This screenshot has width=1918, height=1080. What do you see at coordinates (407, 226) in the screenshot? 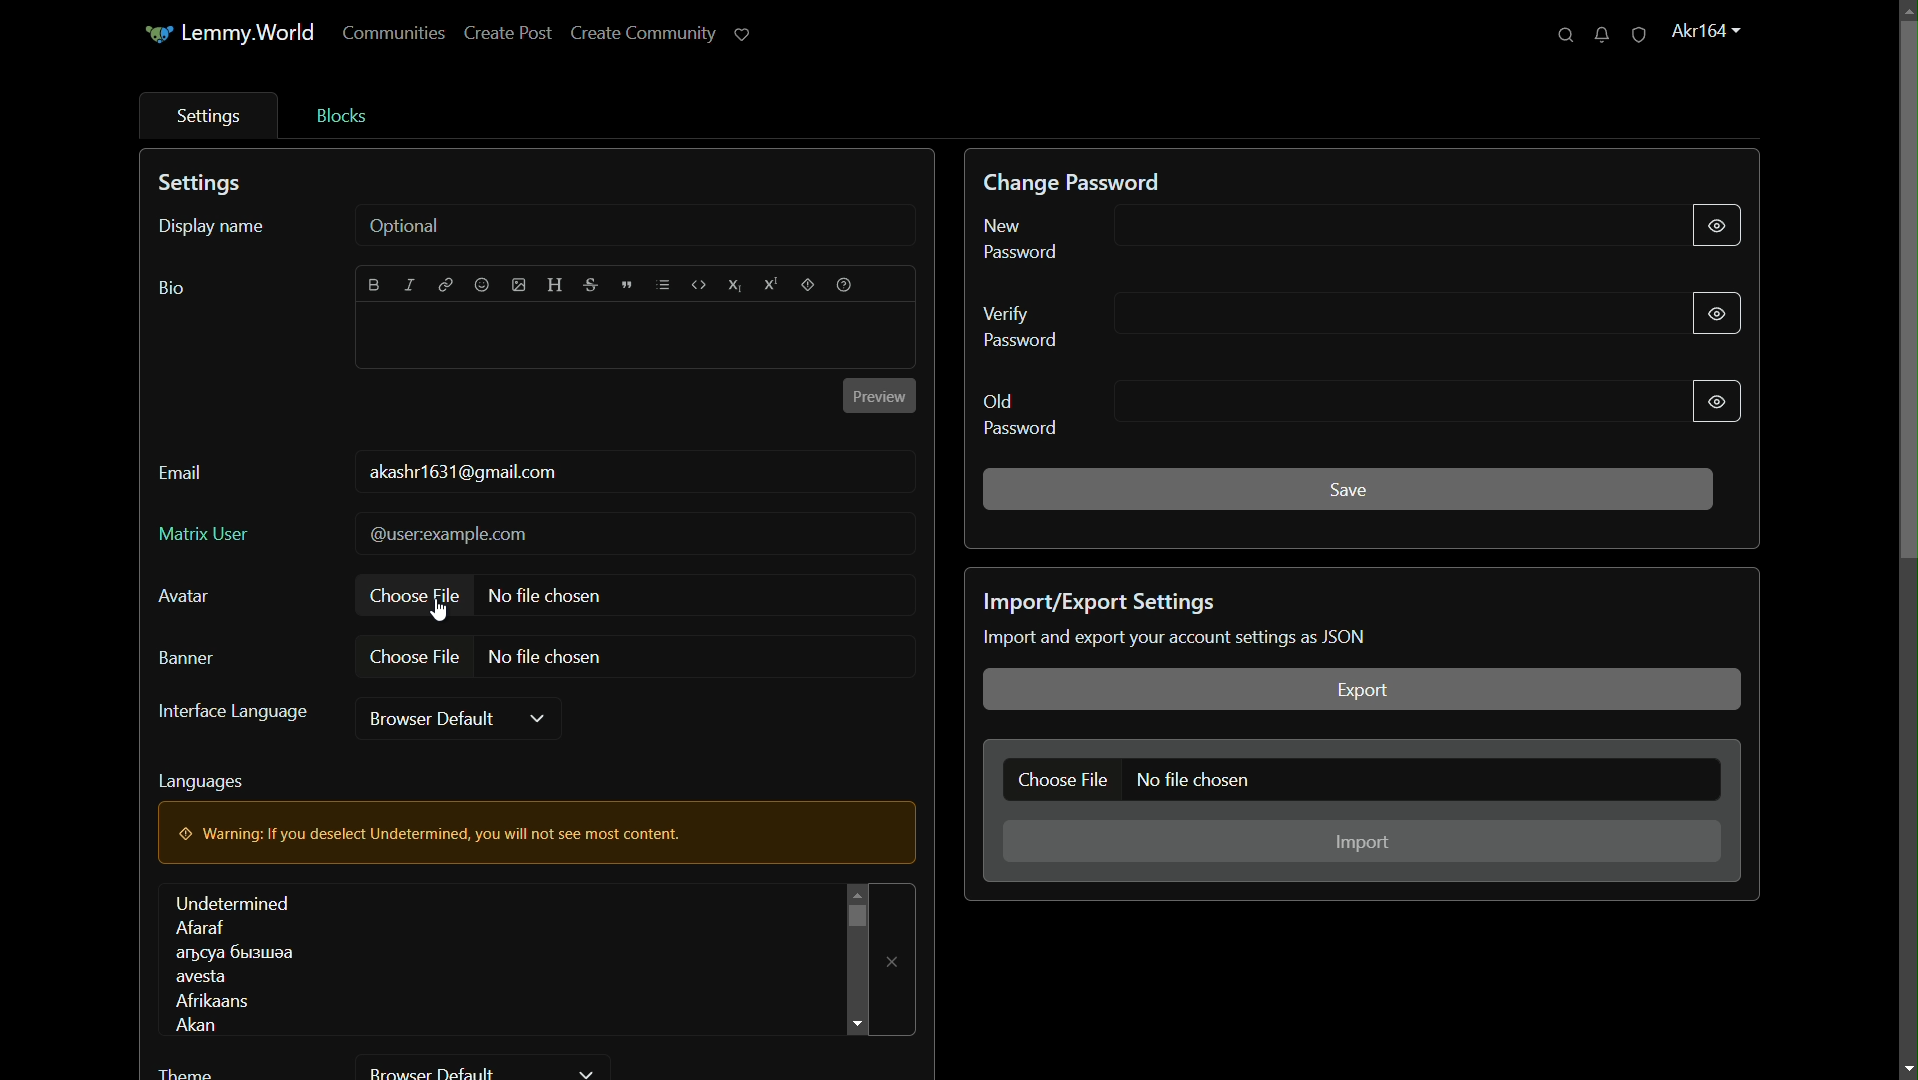
I see `optional` at bounding box center [407, 226].